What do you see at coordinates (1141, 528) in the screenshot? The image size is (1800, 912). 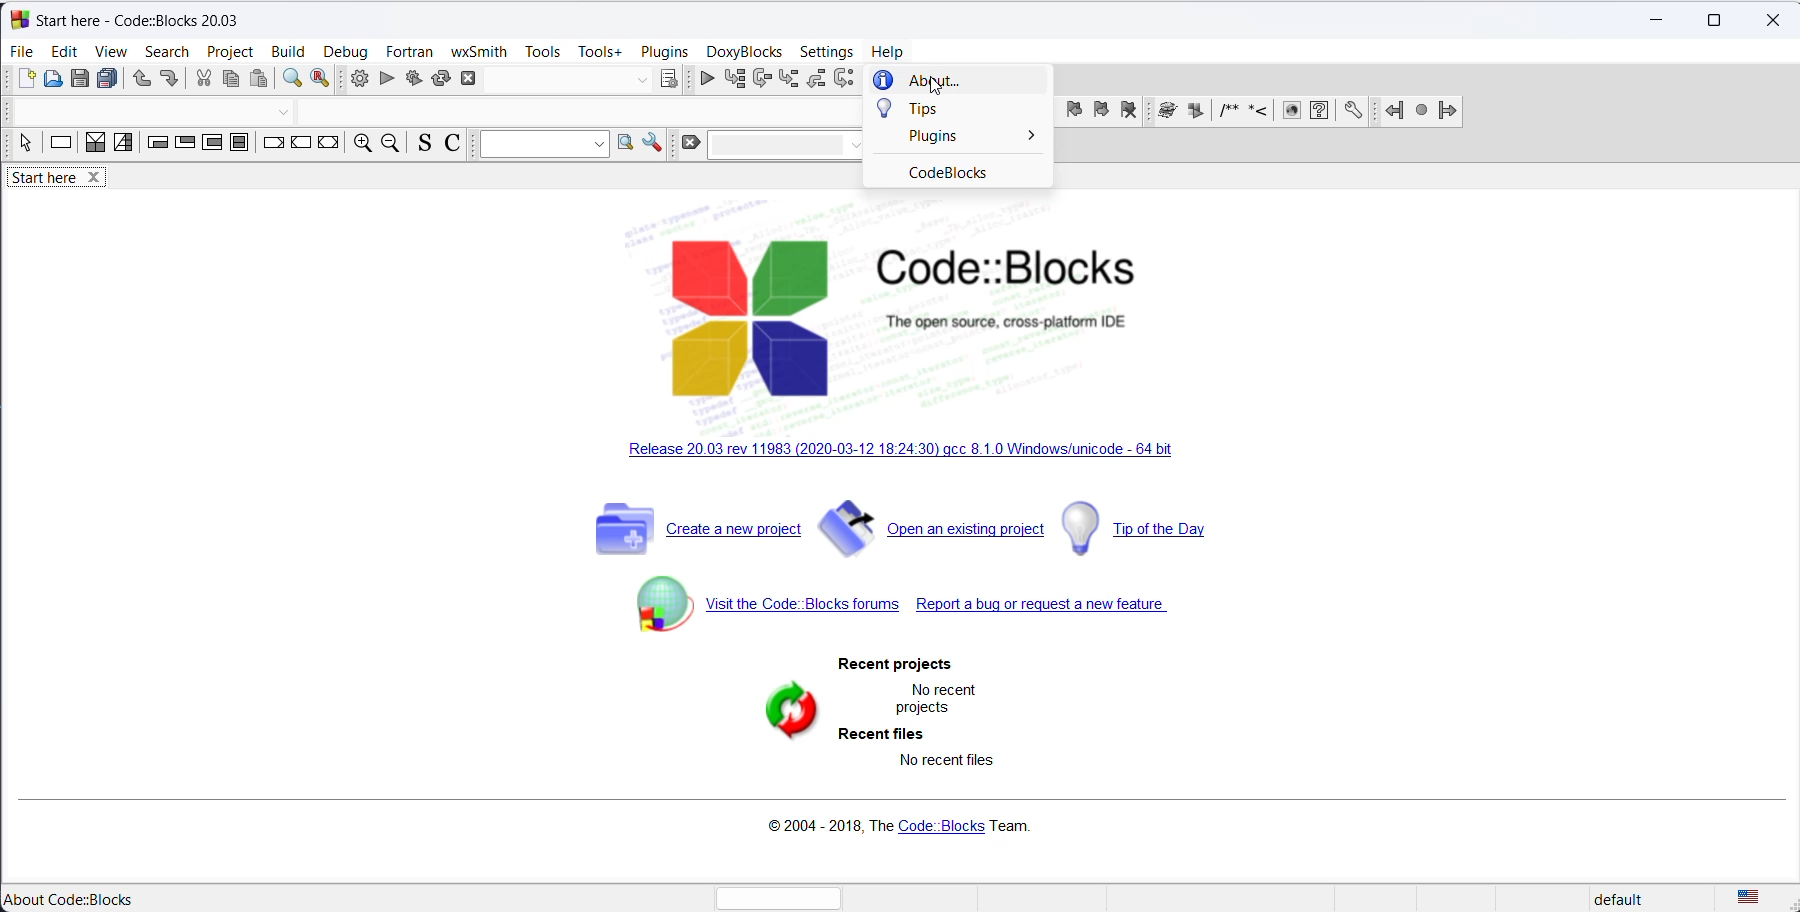 I see `tip of the day` at bounding box center [1141, 528].